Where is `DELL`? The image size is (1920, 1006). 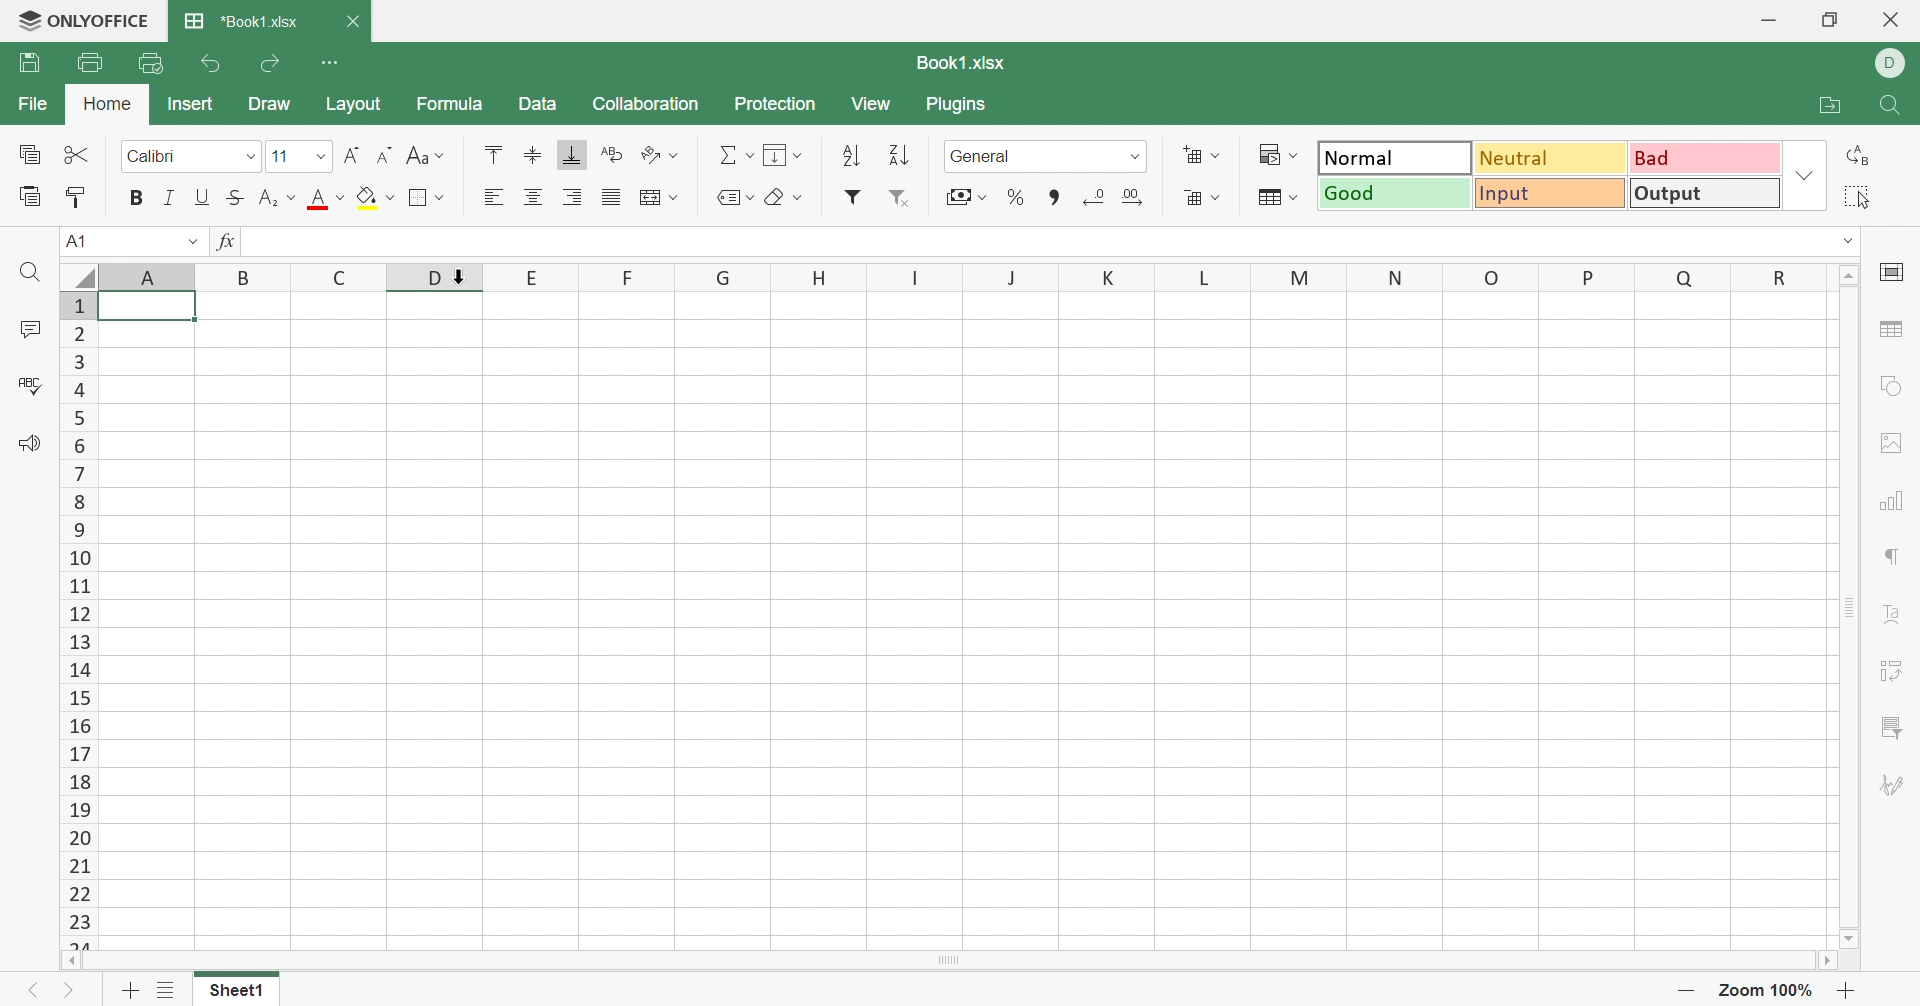 DELL is located at coordinates (1893, 63).